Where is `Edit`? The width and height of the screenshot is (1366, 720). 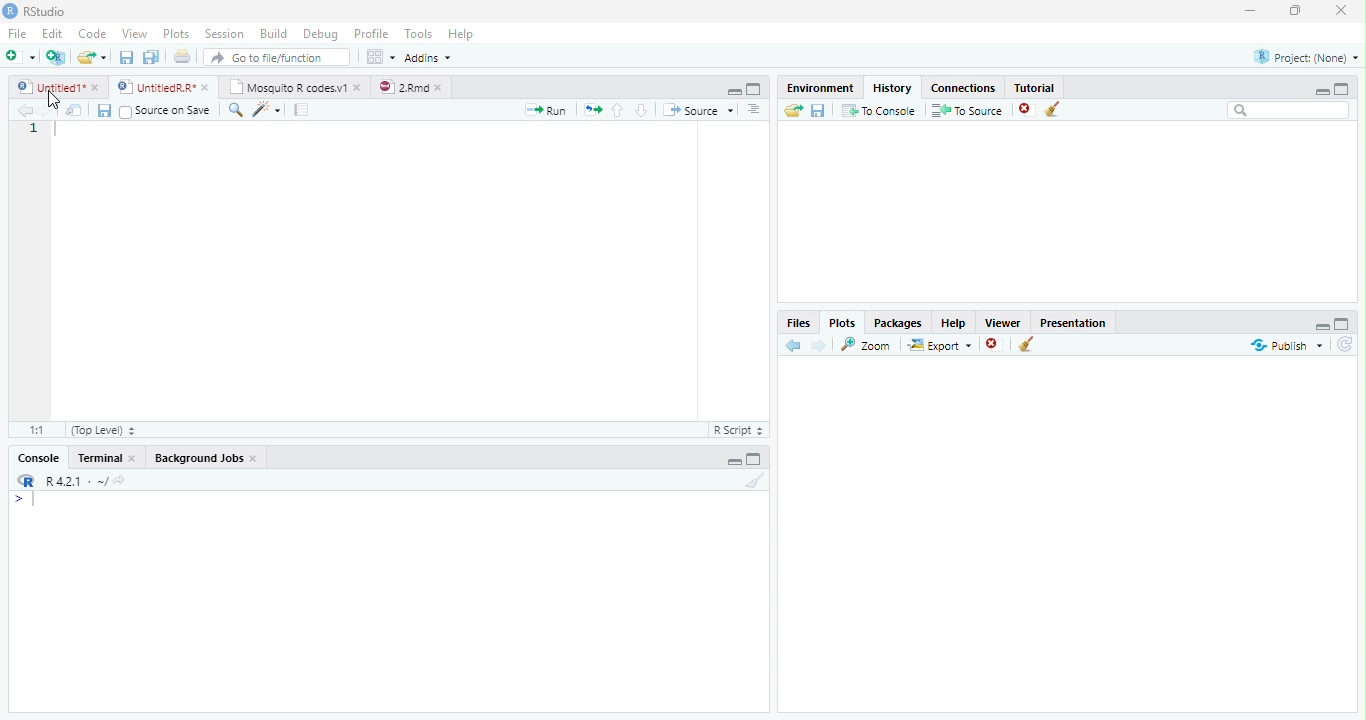
Edit is located at coordinates (53, 31).